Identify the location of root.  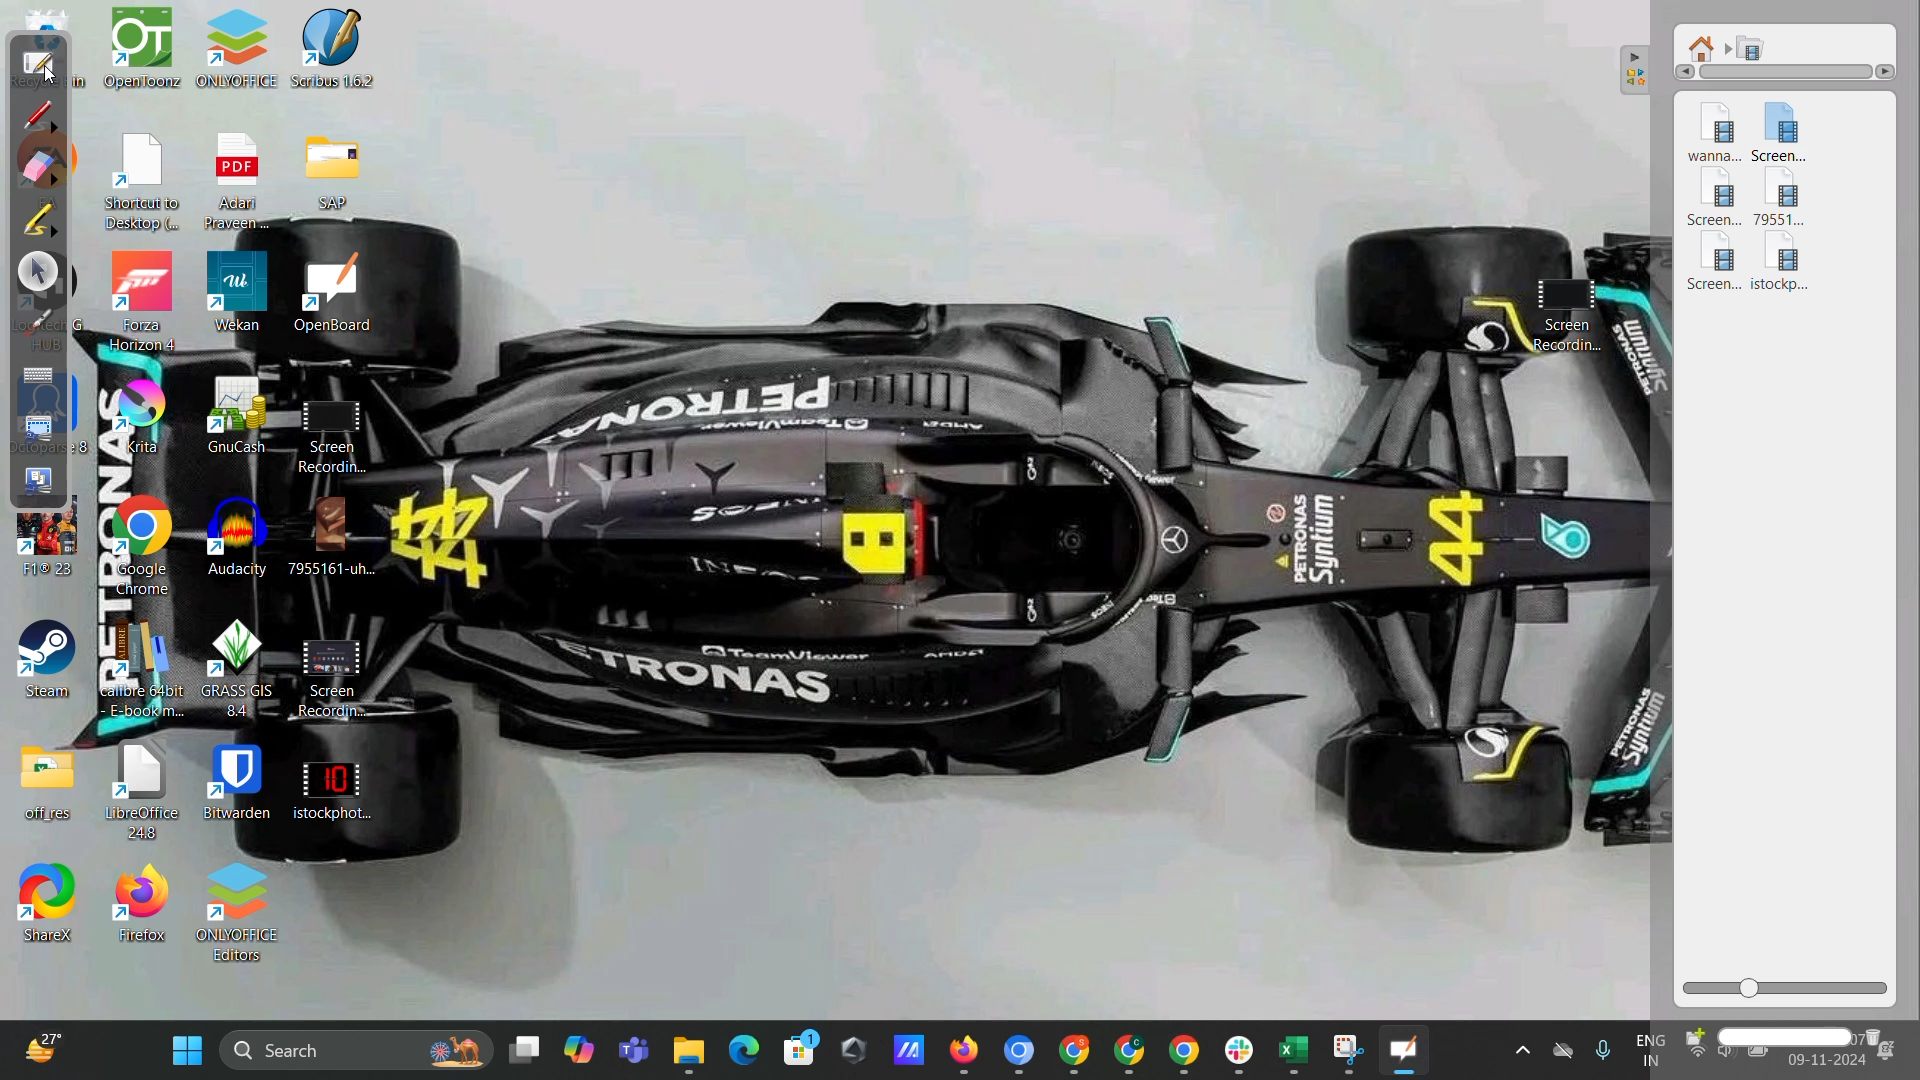
(1703, 46).